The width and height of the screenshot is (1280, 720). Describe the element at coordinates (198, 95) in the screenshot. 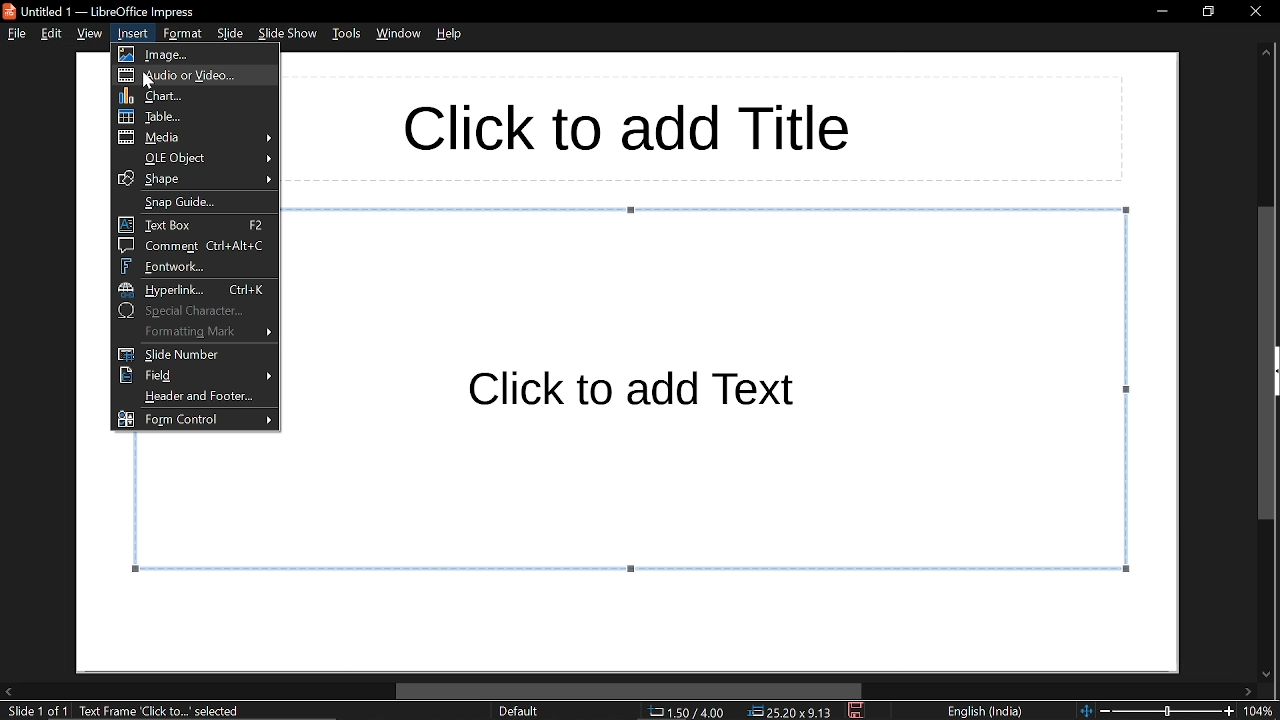

I see `chart` at that location.